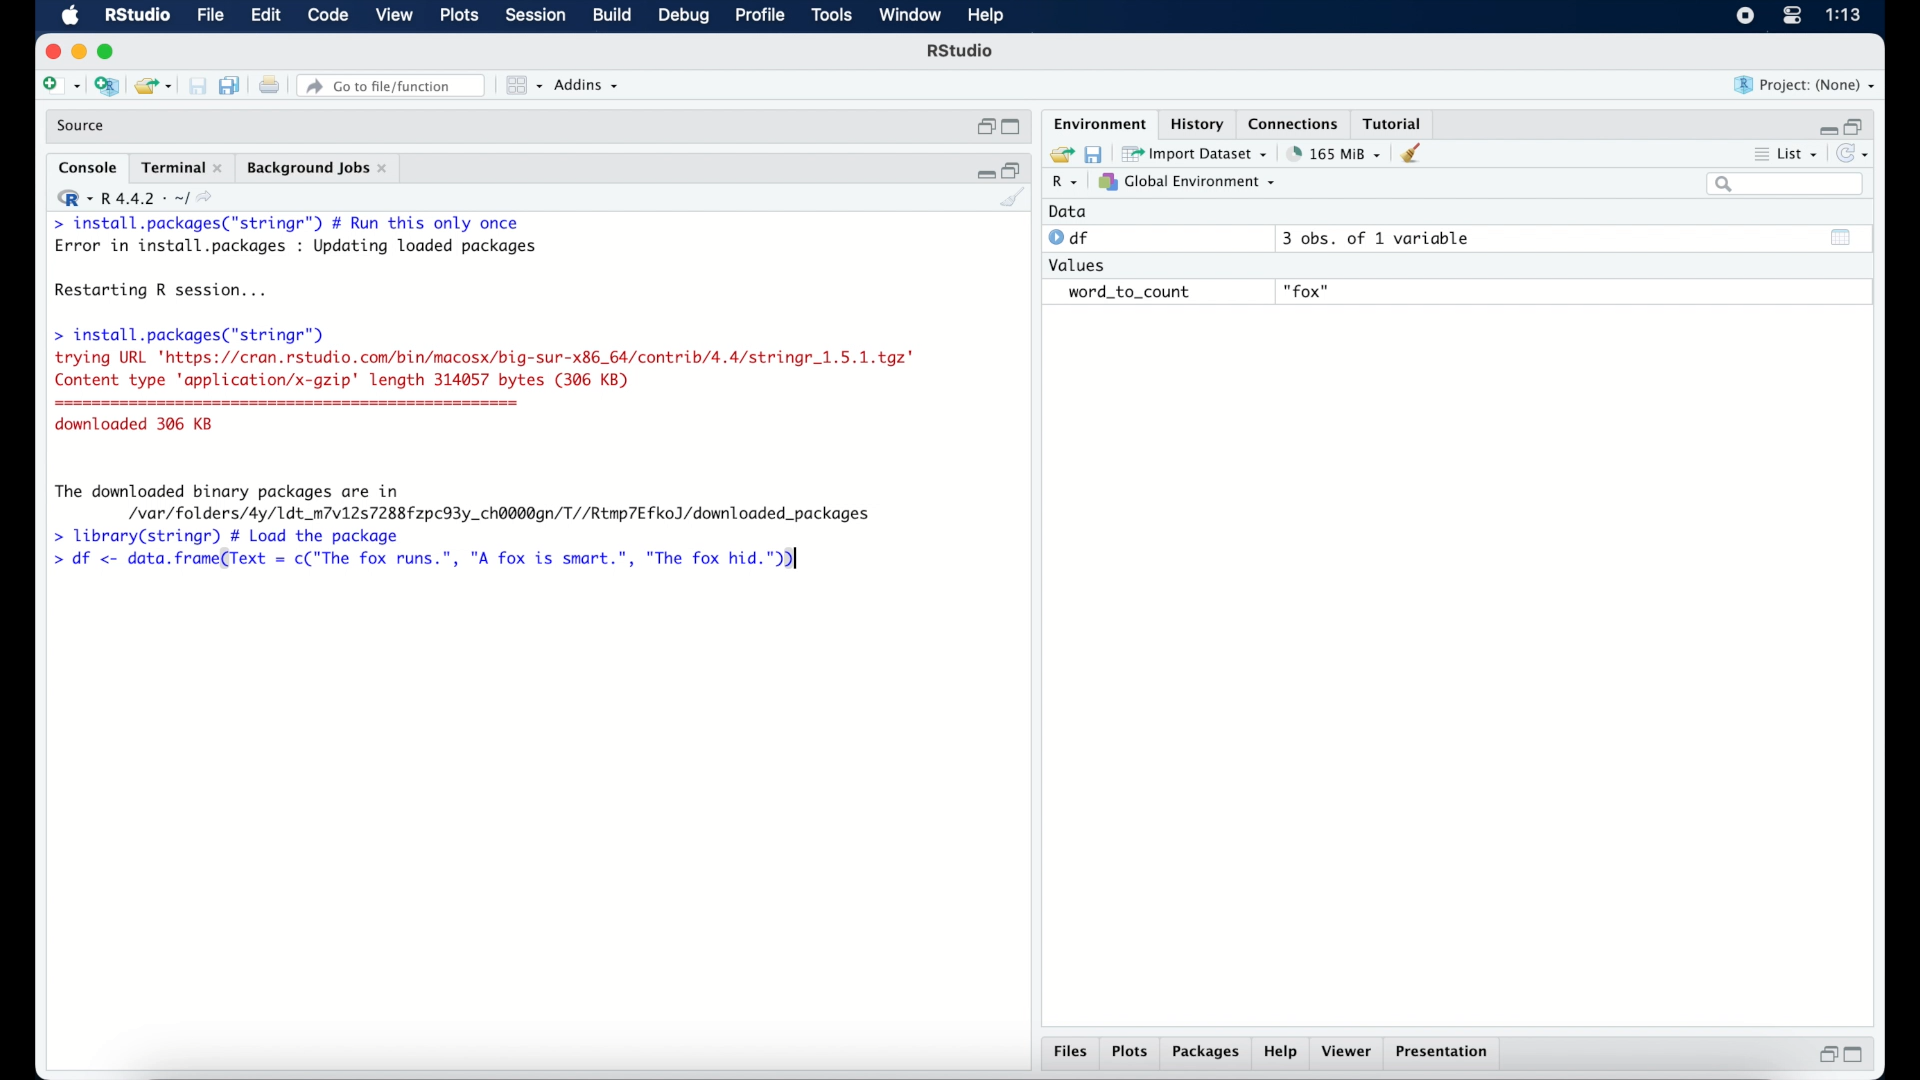  What do you see at coordinates (1068, 211) in the screenshot?
I see `data` at bounding box center [1068, 211].